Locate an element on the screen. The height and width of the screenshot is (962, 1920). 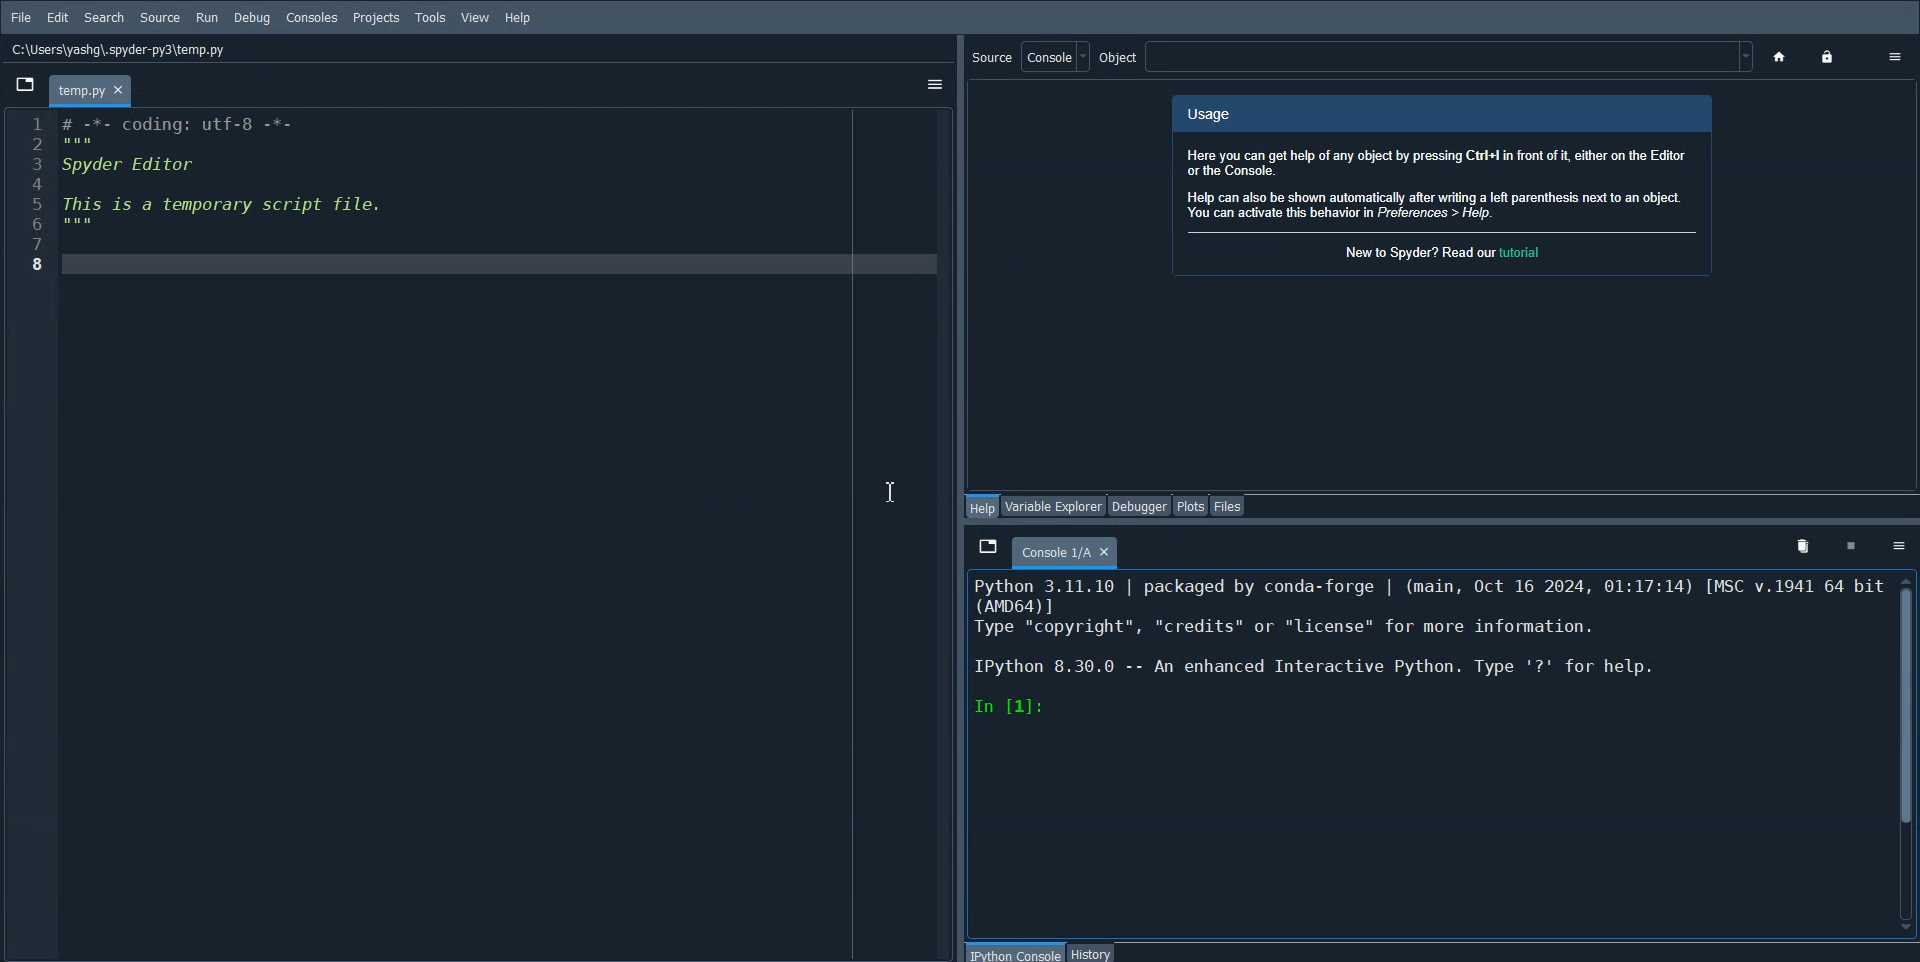
Here you can get help of any object by pressing Ctri+l infront of i, either on the Editor
or the Console.
Help can also be shown automatically after writing a left parenthesis next to an object.
You can activate this behavior in Preferences > Help.

New to Spyder? Read our tutorial is located at coordinates (1439, 193).